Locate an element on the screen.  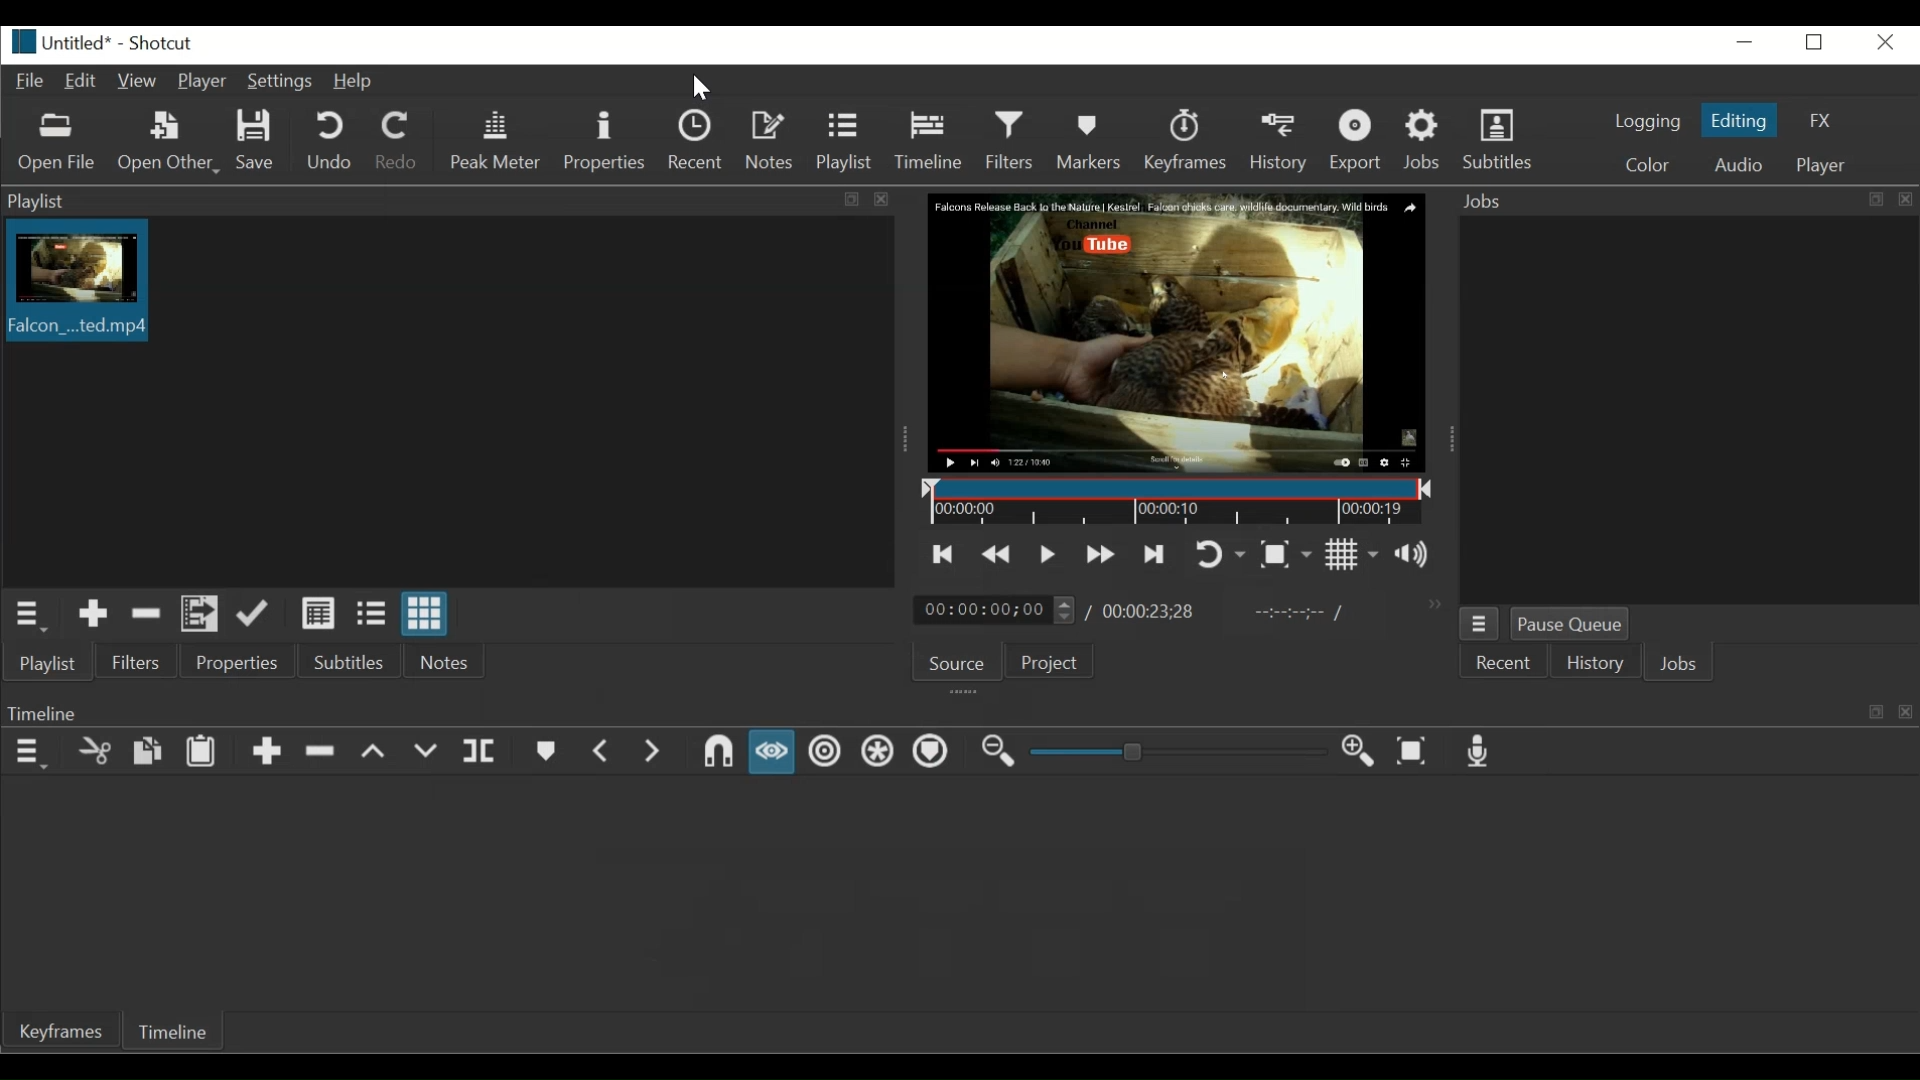
Scrub while dragging is located at coordinates (772, 752).